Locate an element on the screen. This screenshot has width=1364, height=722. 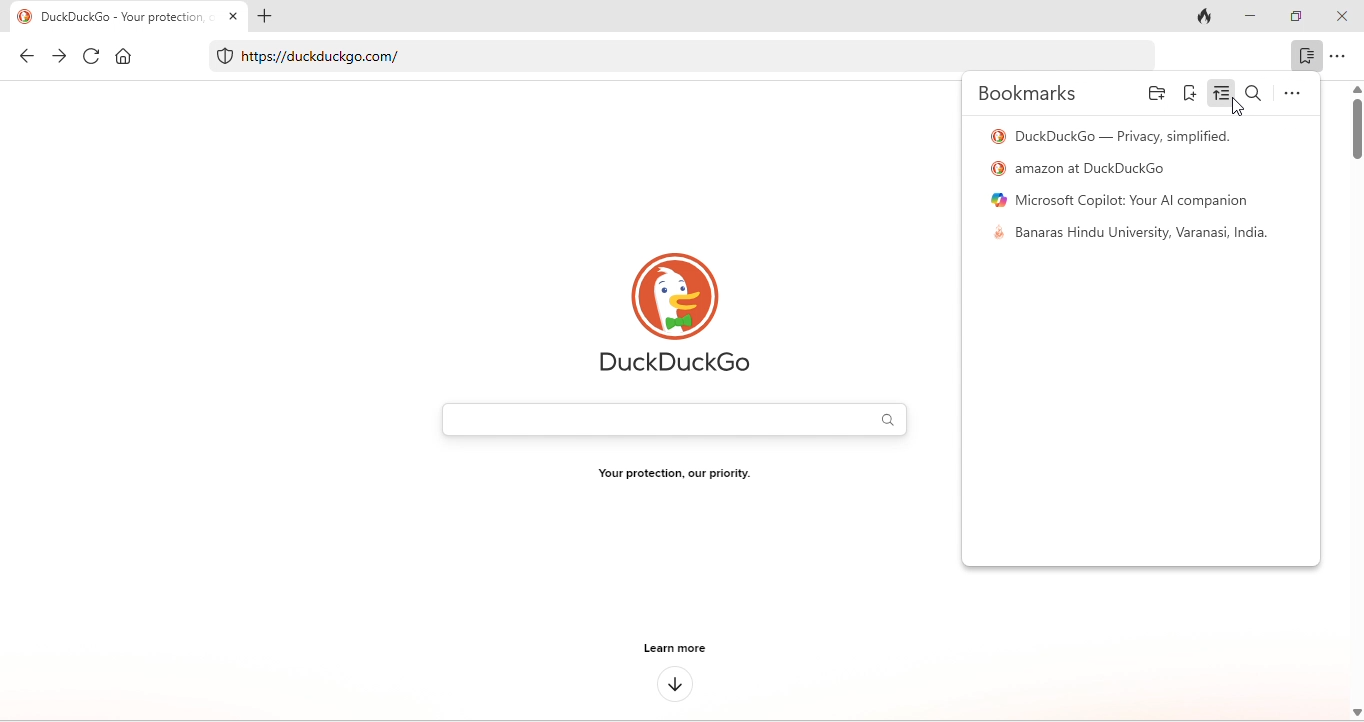
forward is located at coordinates (59, 56).